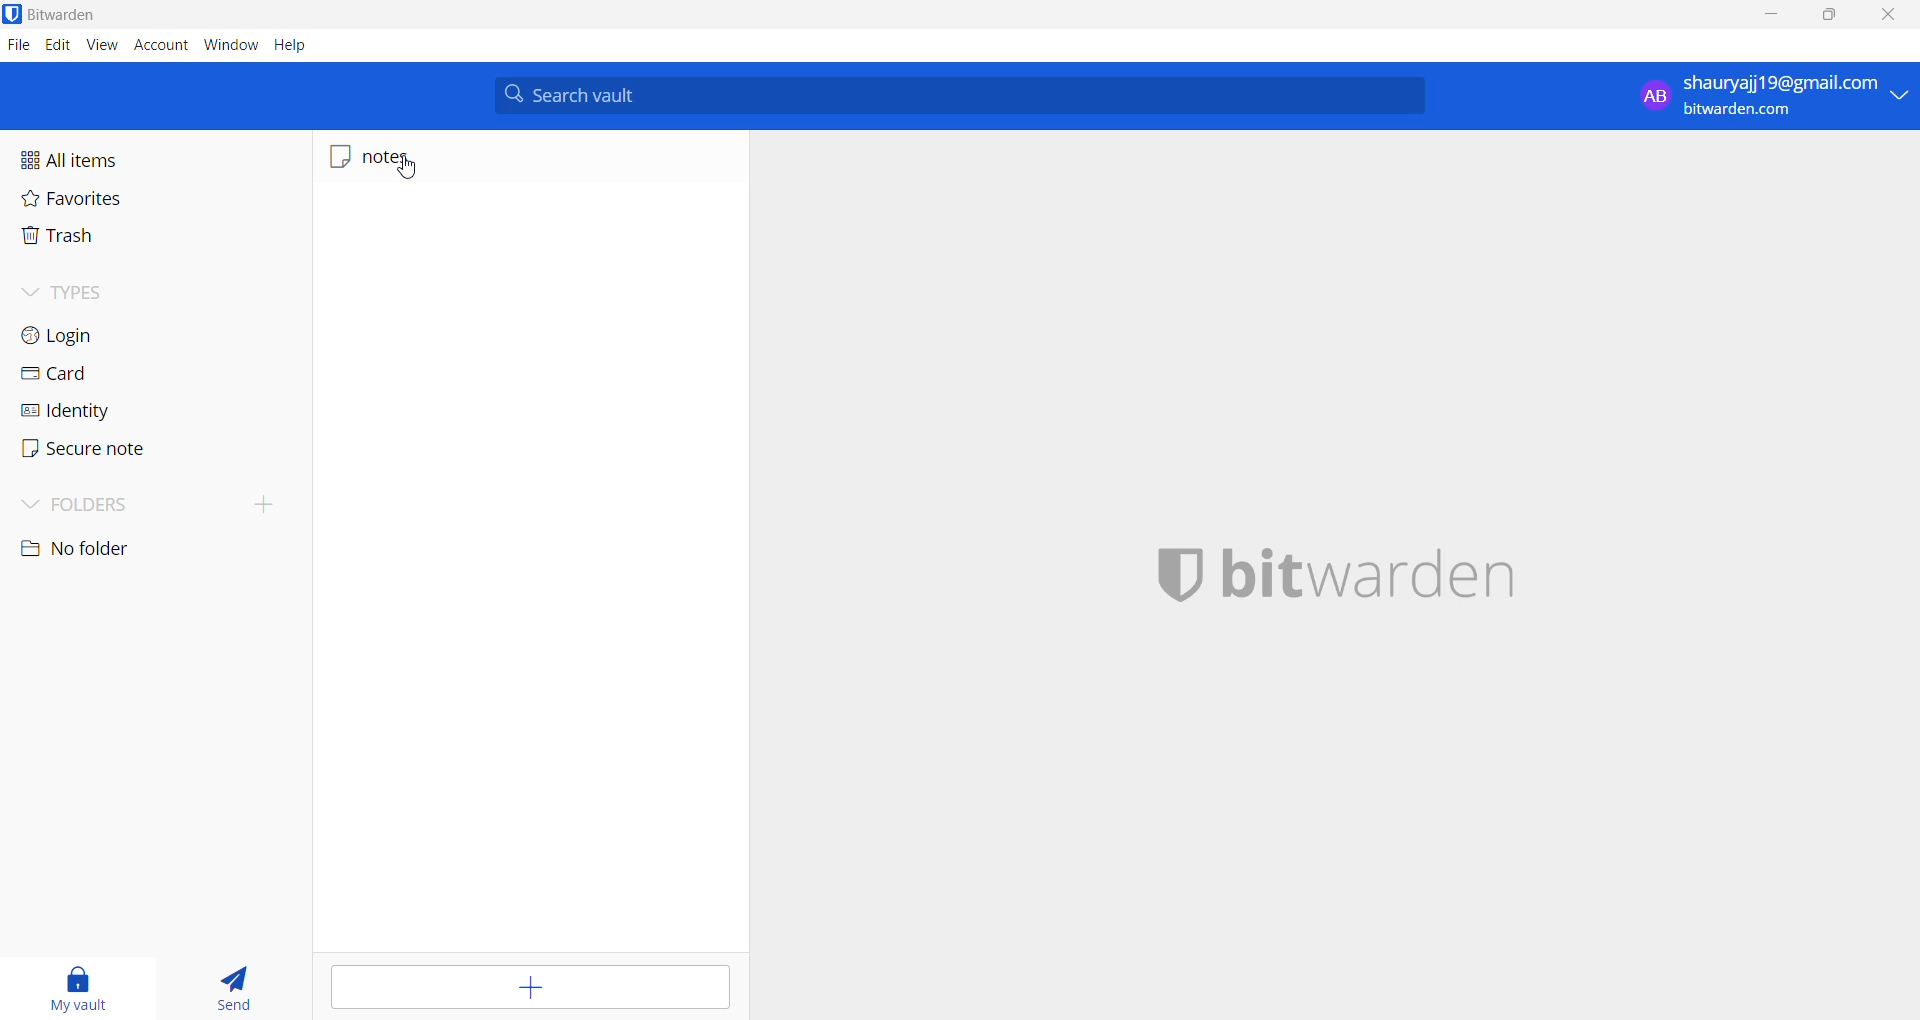 The height and width of the screenshot is (1020, 1920). I want to click on folder, so click(147, 503).